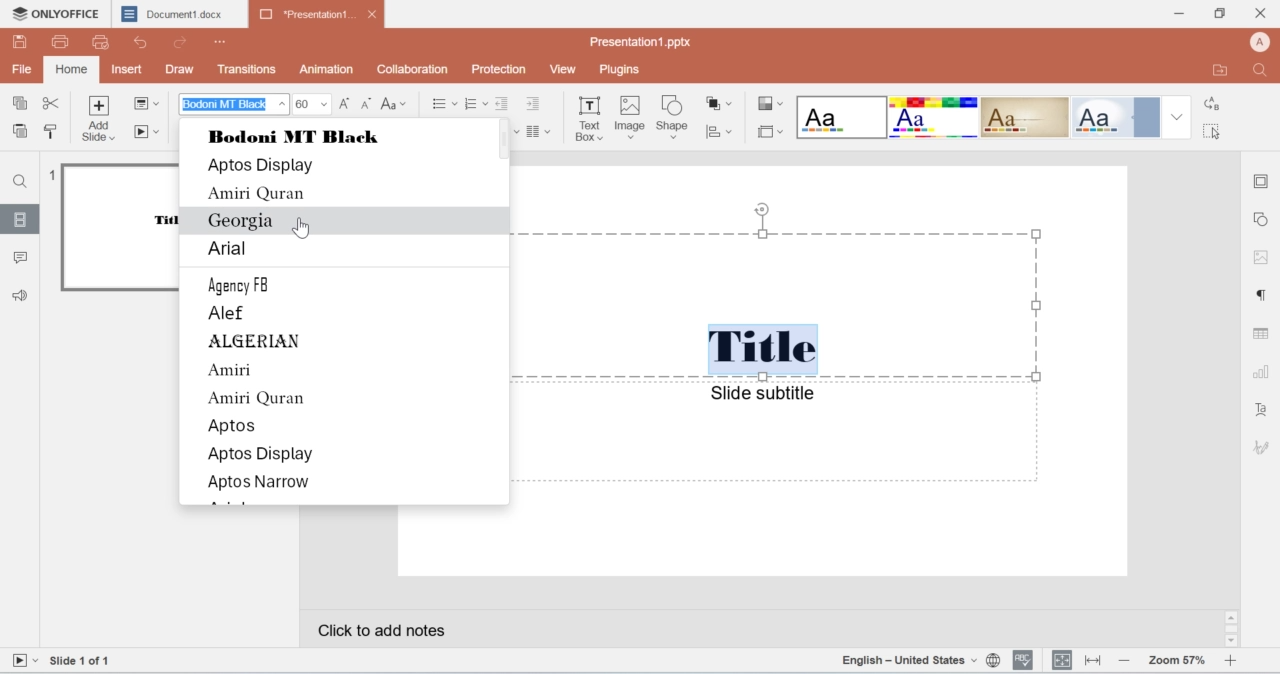  What do you see at coordinates (761, 394) in the screenshot?
I see `Slide subtitle` at bounding box center [761, 394].